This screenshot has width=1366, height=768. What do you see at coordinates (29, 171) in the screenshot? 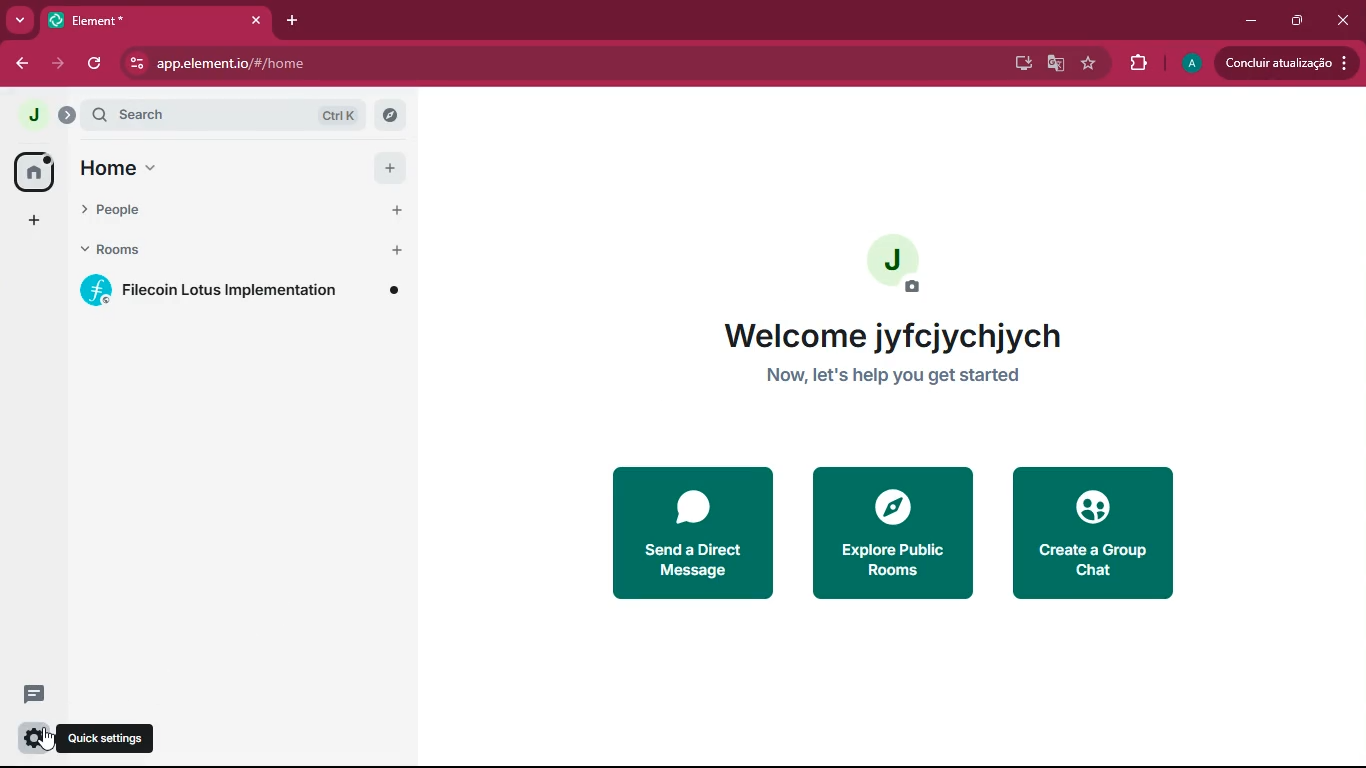
I see `home` at bounding box center [29, 171].